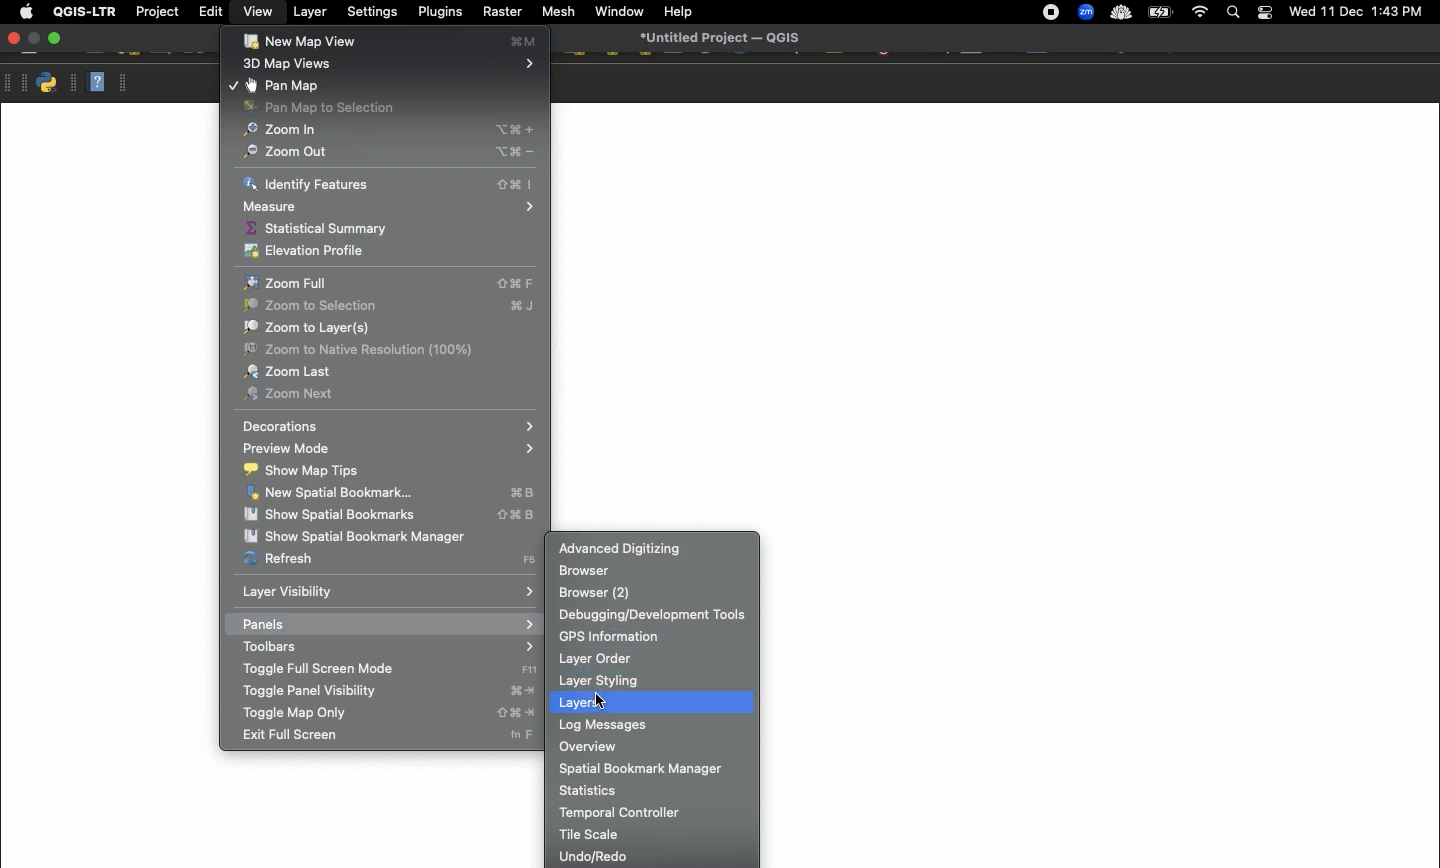 This screenshot has width=1440, height=868. Describe the element at coordinates (655, 613) in the screenshot. I see `Debugging development tools` at that location.